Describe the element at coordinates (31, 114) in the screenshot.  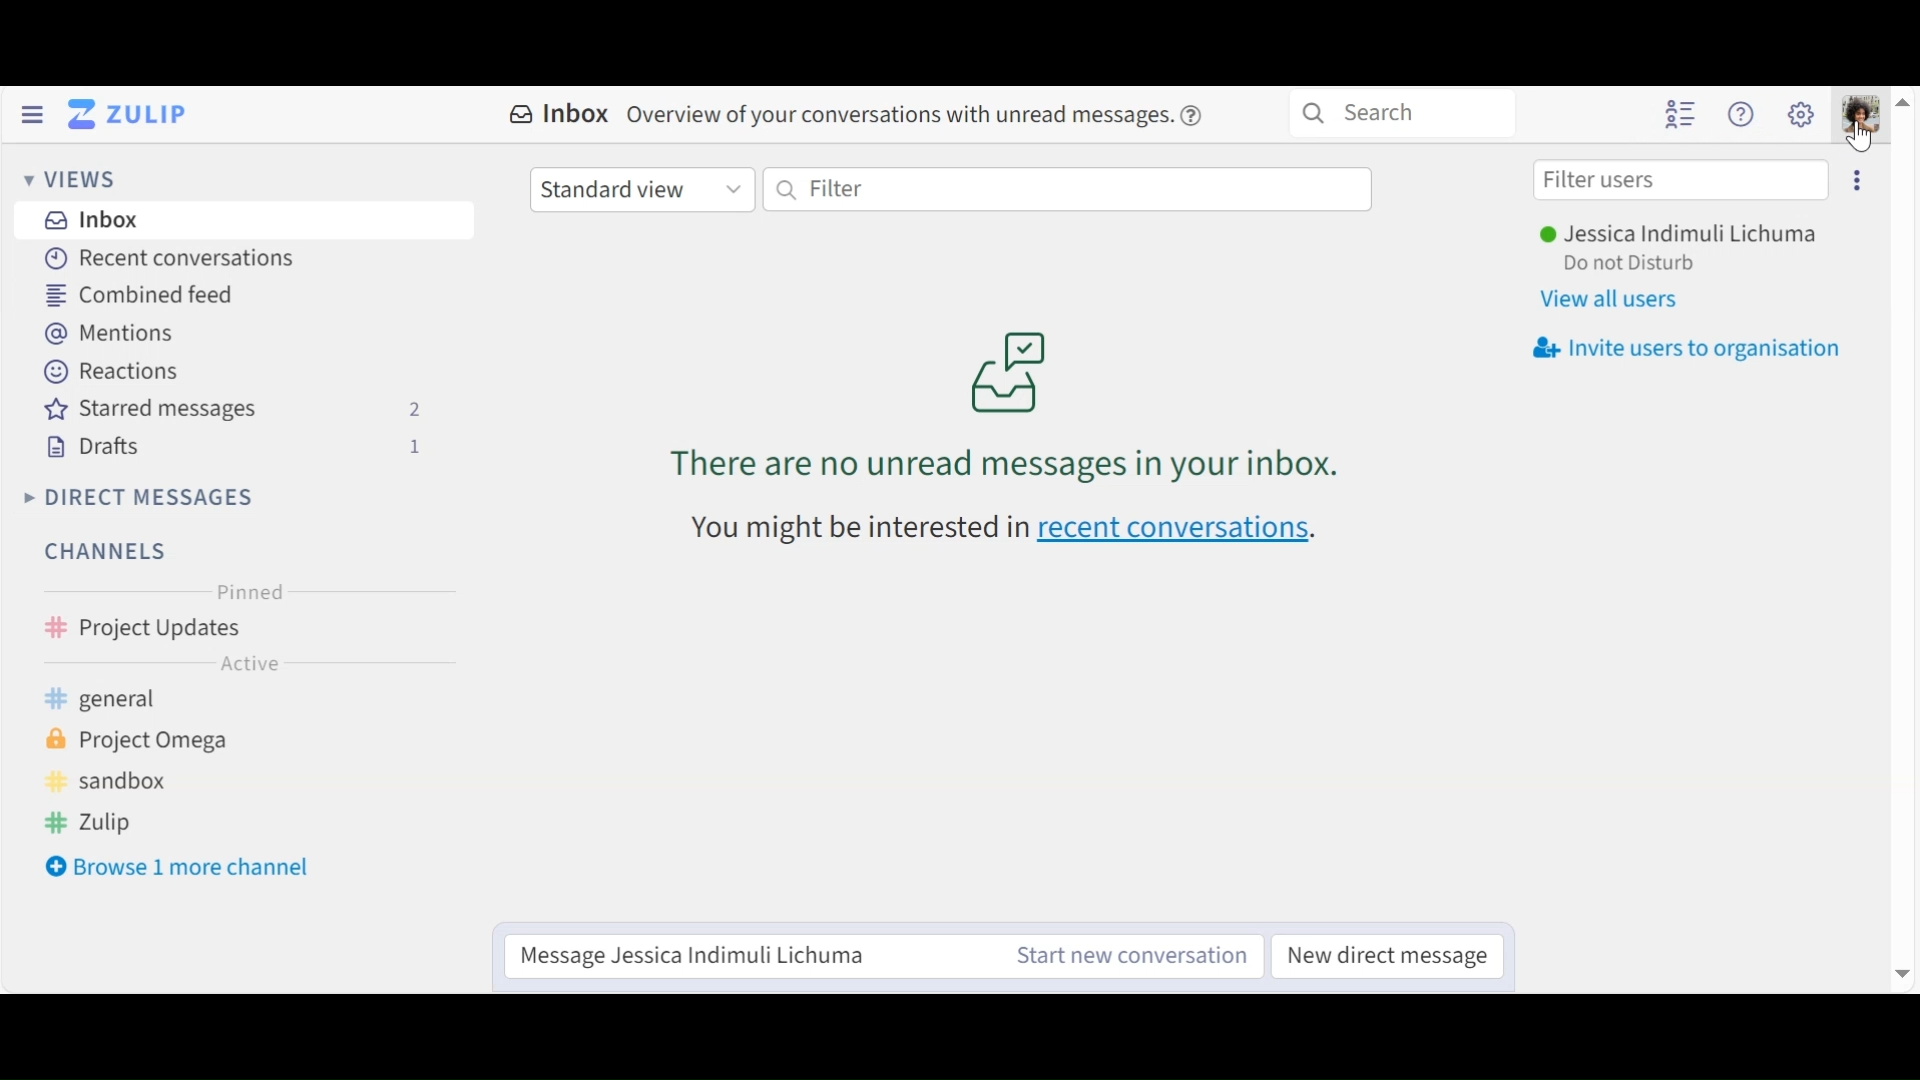
I see `Hide left Sidebar` at that location.